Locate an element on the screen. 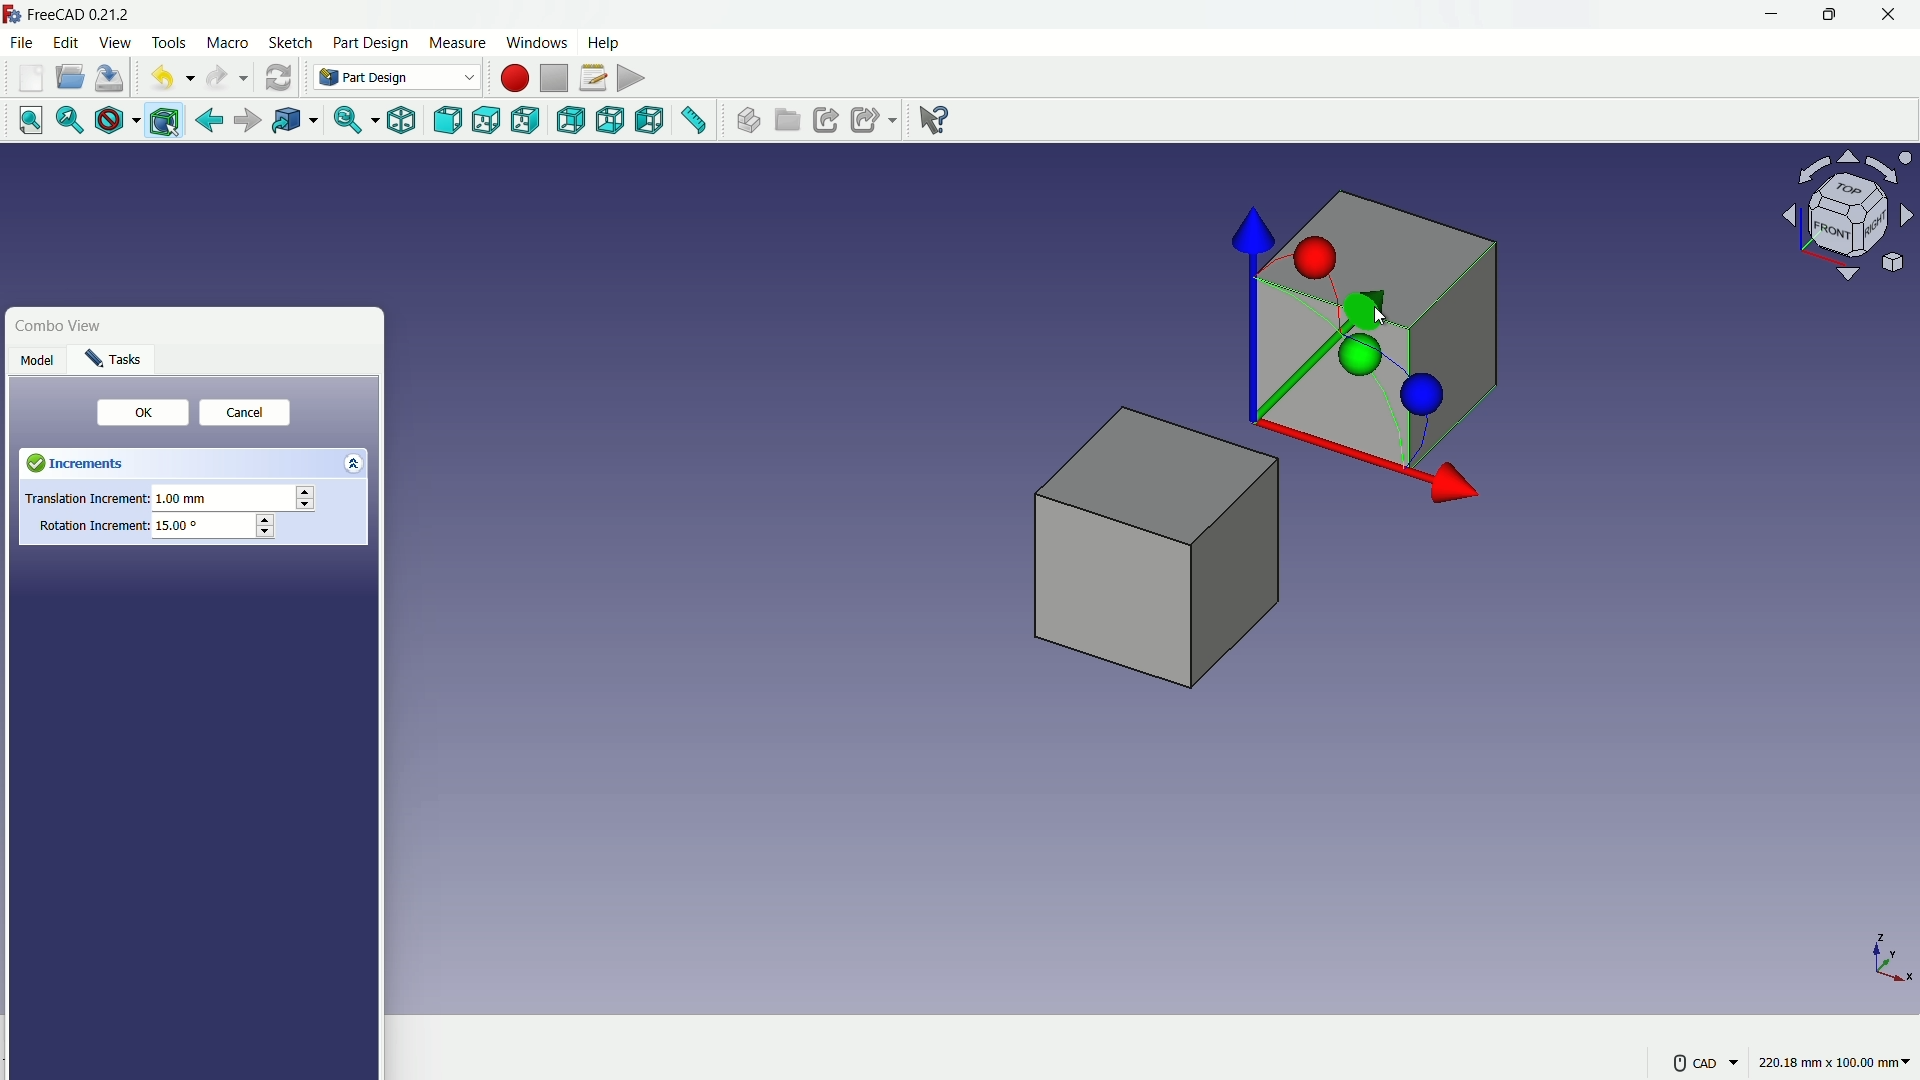 Image resolution: width=1920 pixels, height=1080 pixels. stepper button is located at coordinates (305, 499).